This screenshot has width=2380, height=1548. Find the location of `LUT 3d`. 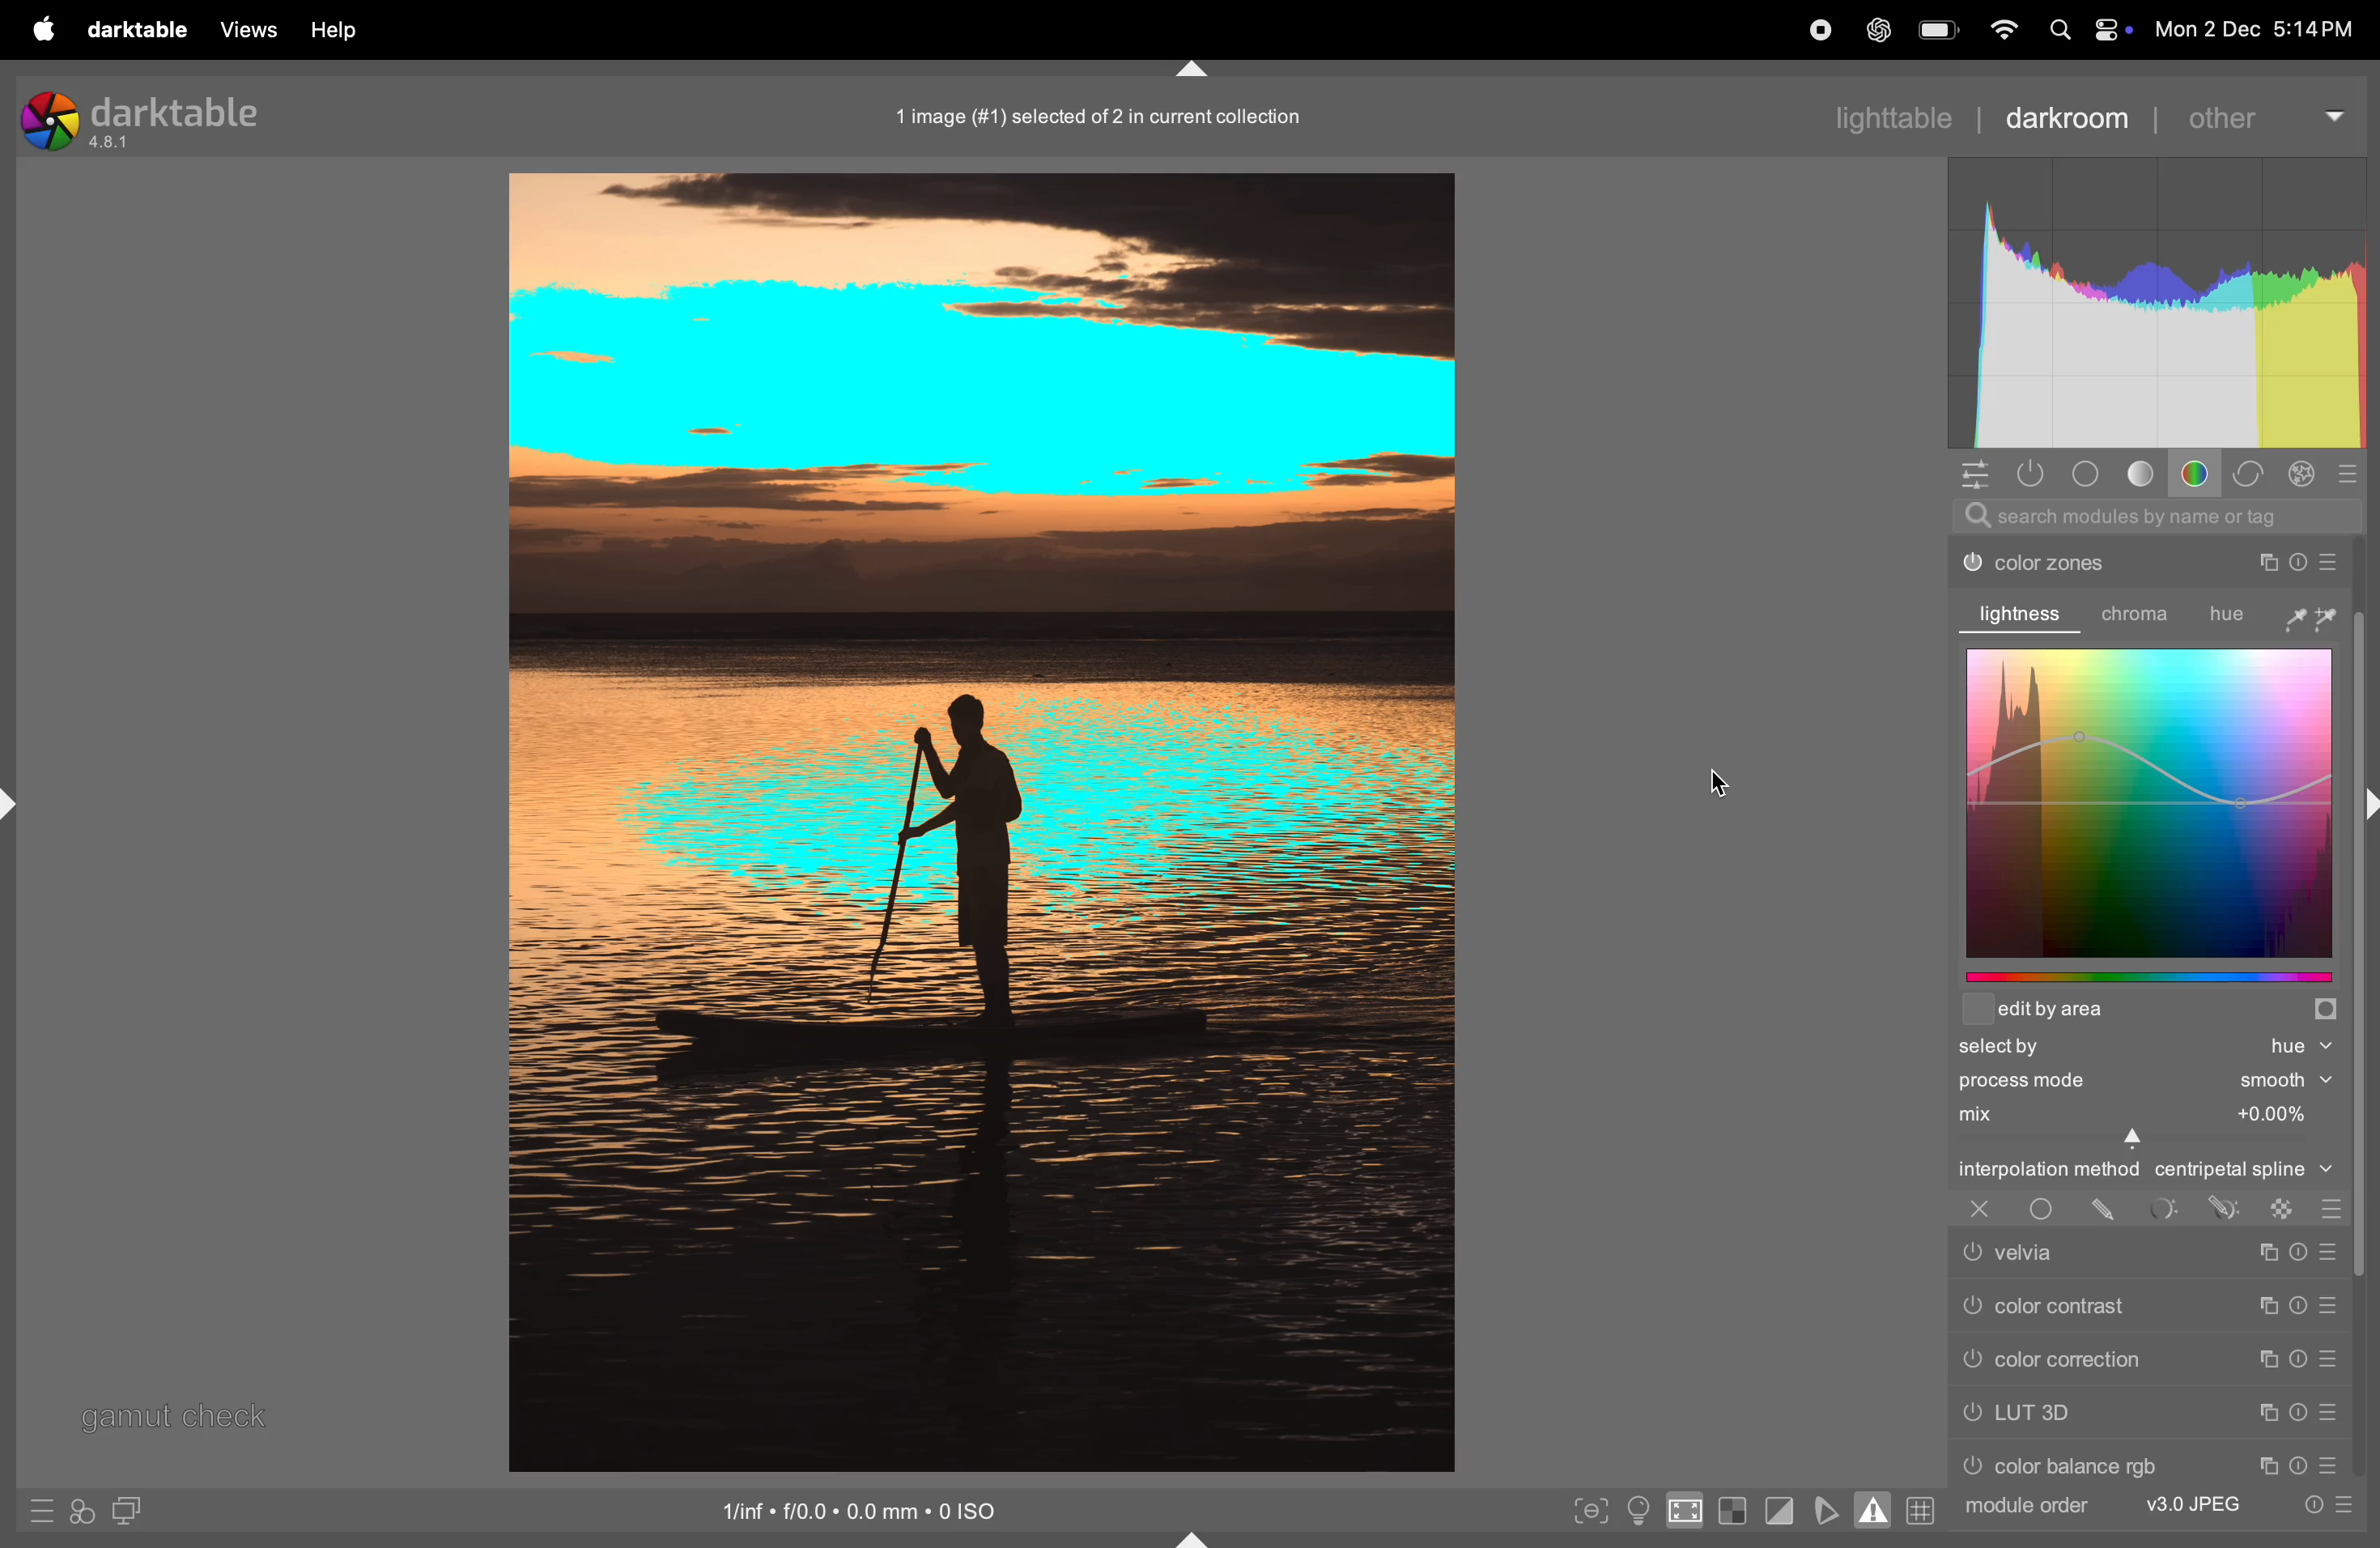

LUT 3d is located at coordinates (2089, 1413).